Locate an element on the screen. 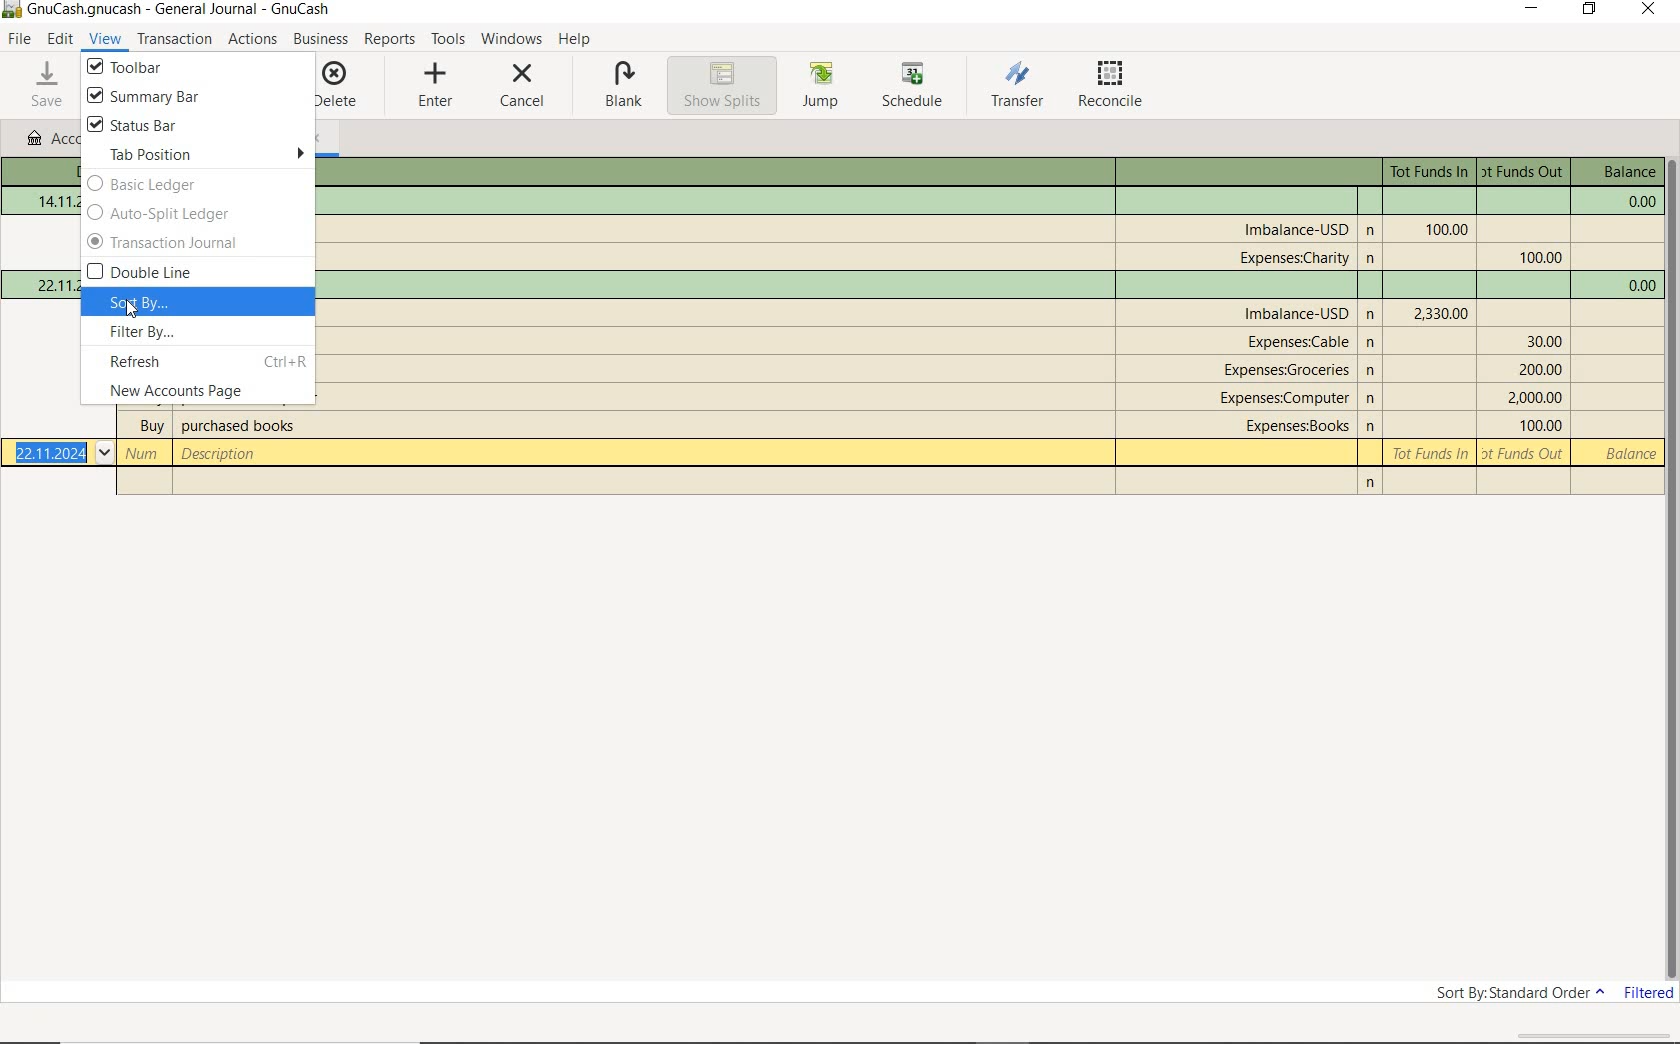 This screenshot has width=1680, height=1044. account is located at coordinates (1293, 427).